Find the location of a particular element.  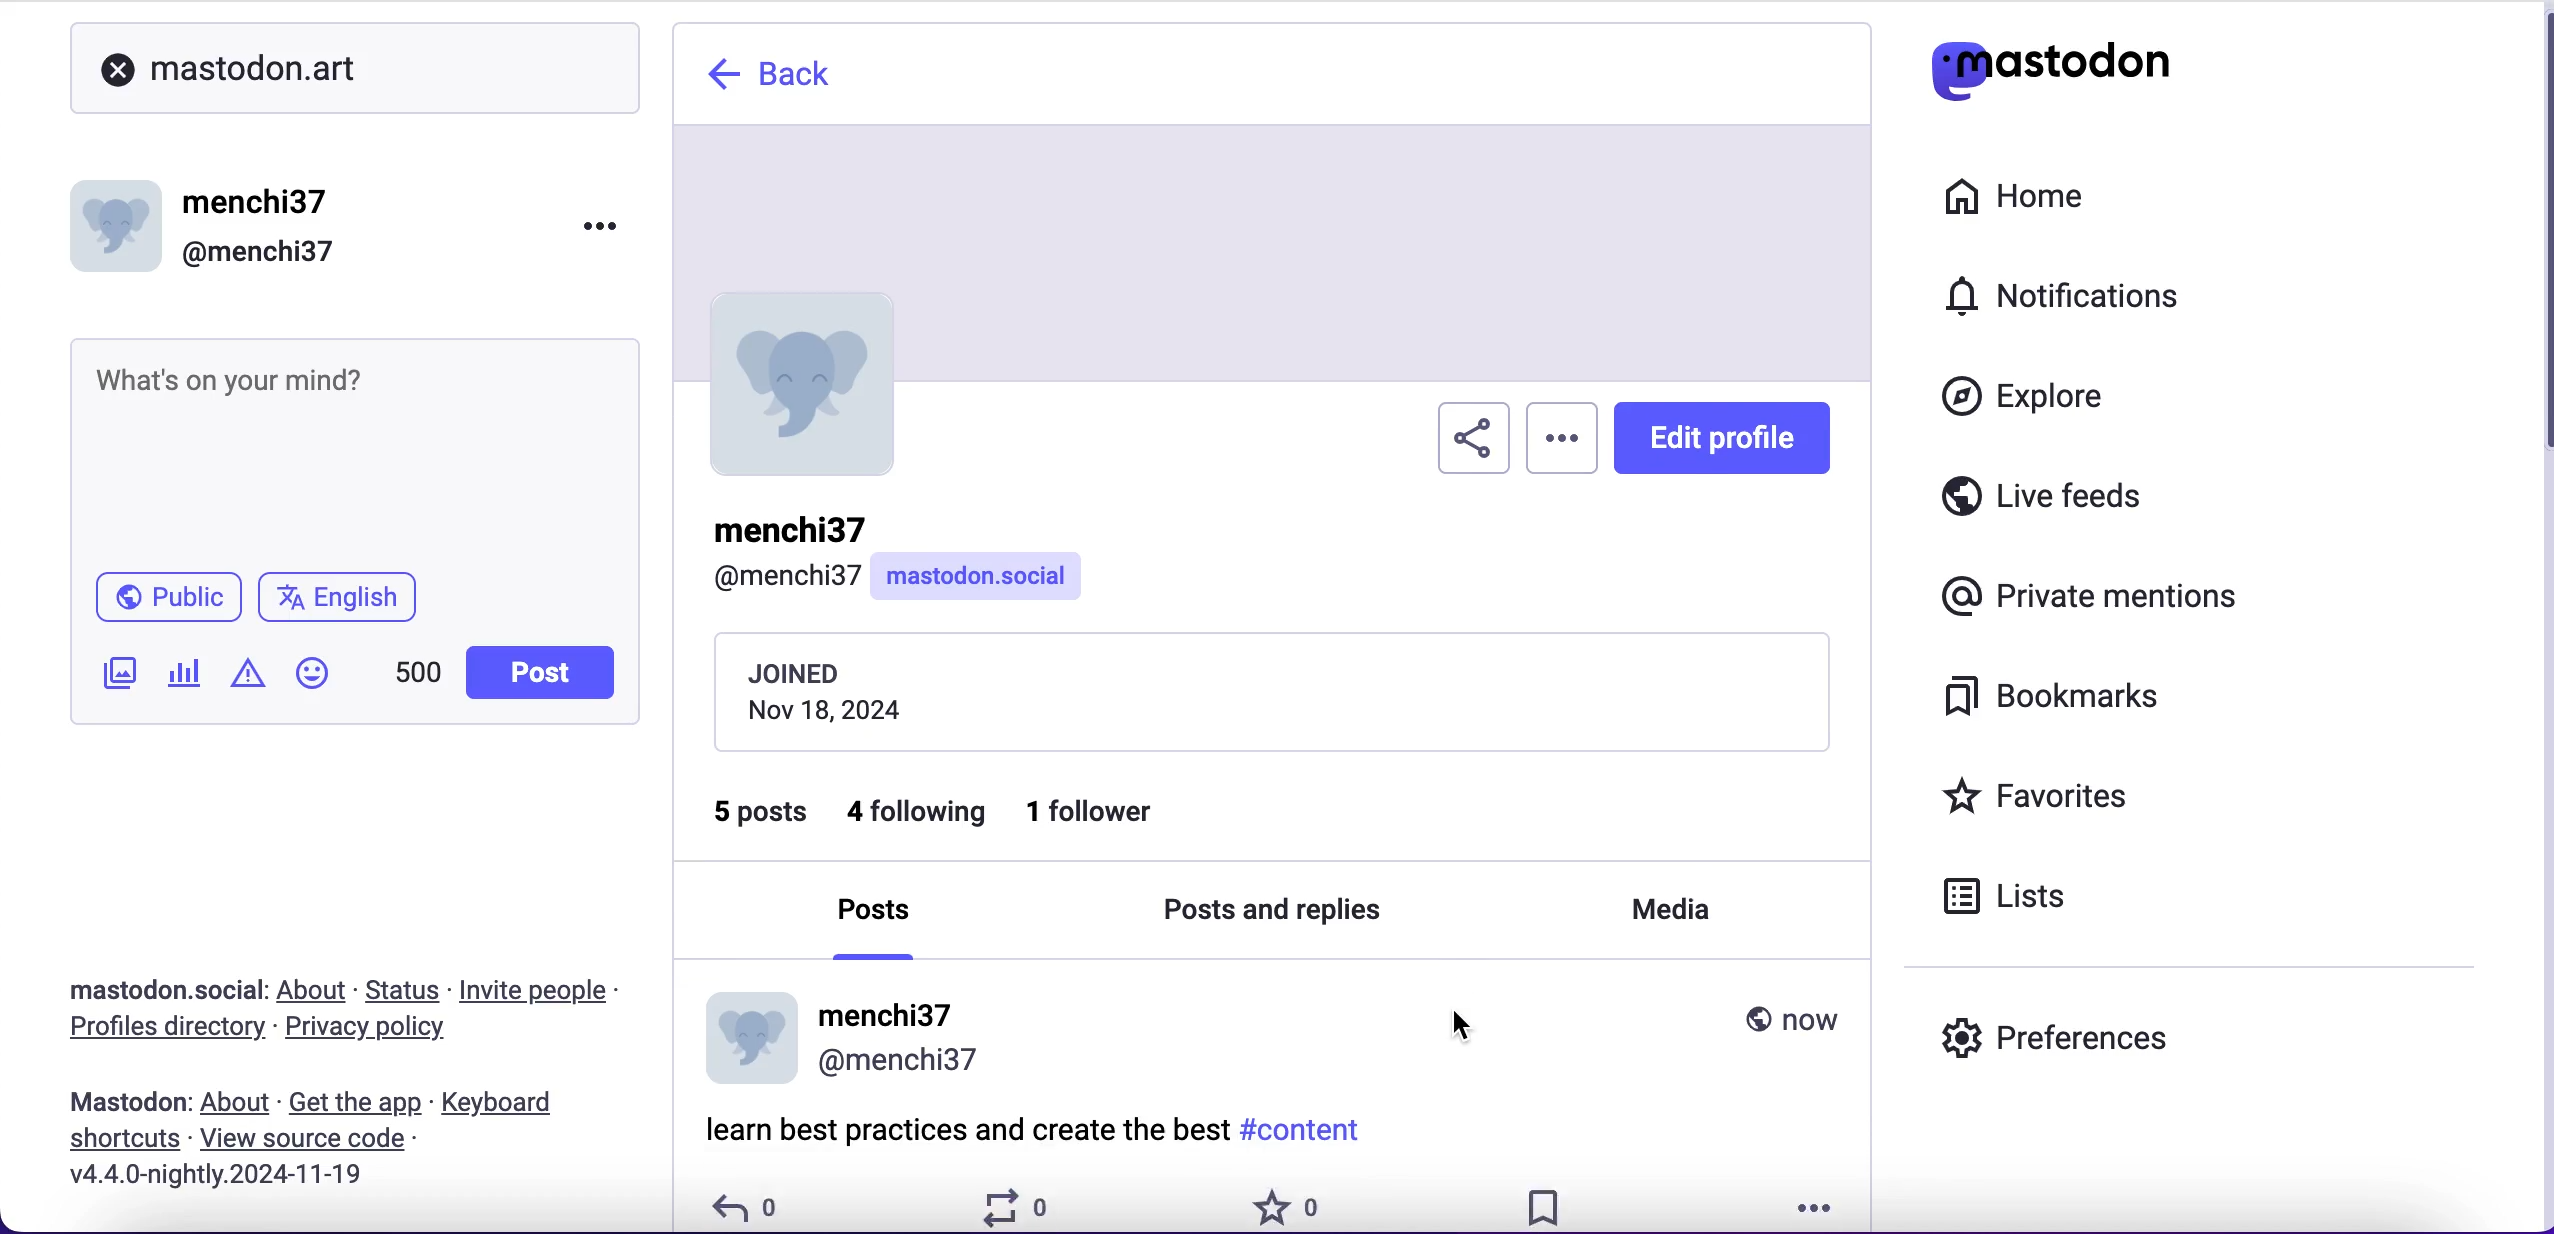

privacy policy is located at coordinates (374, 1032).